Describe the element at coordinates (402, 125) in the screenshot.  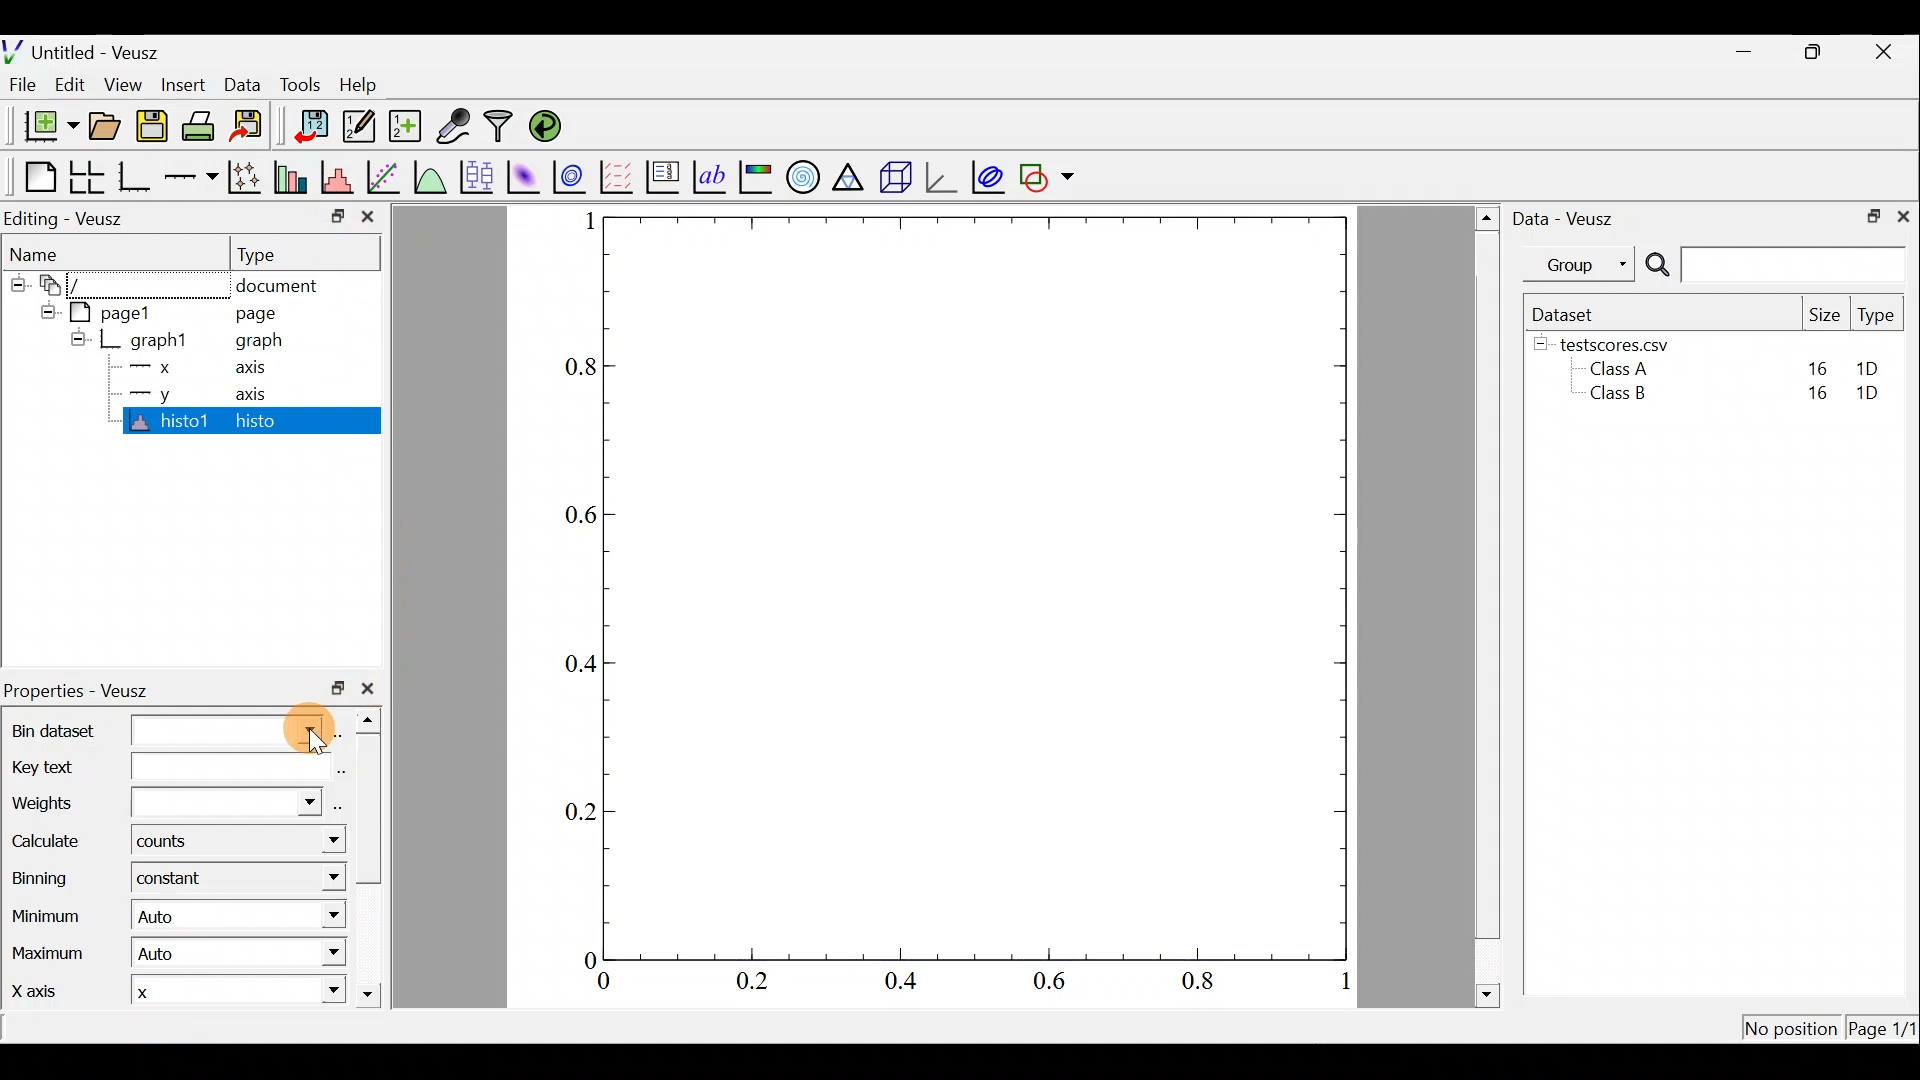
I see `Create new dataset using ranges, parametrically, or as functions of existing datasets.` at that location.